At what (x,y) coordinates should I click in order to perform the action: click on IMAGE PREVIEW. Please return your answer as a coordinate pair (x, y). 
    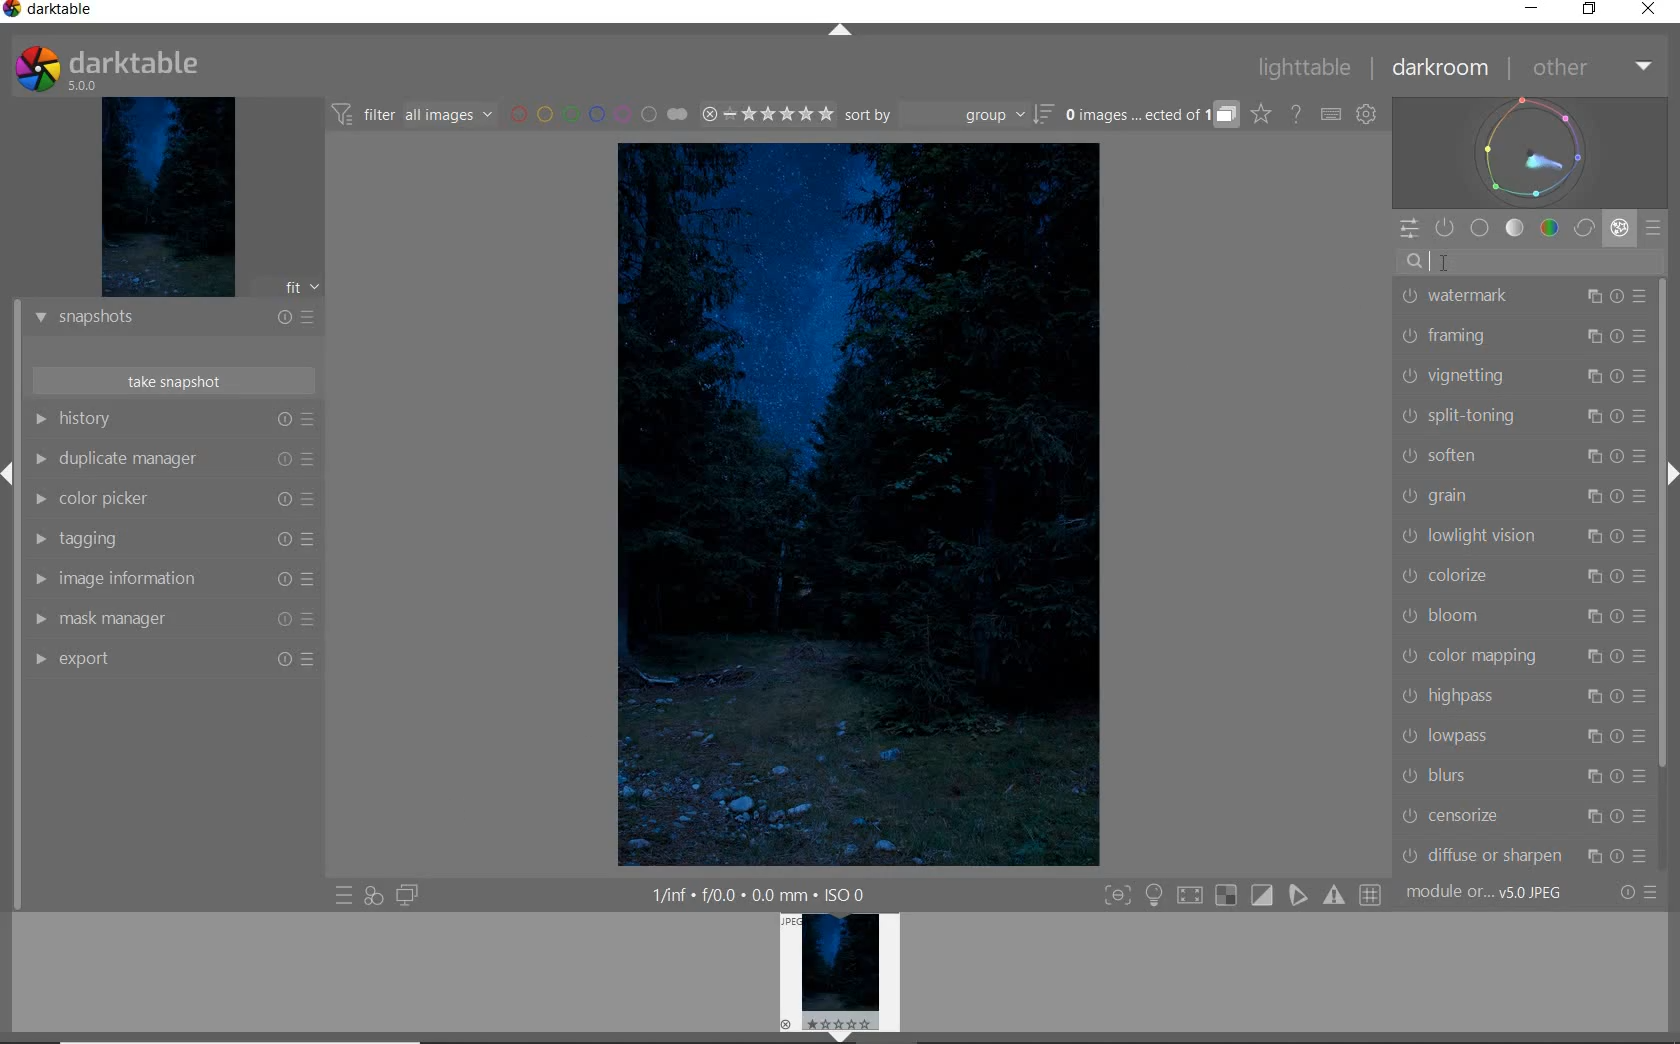
    Looking at the image, I should click on (169, 195).